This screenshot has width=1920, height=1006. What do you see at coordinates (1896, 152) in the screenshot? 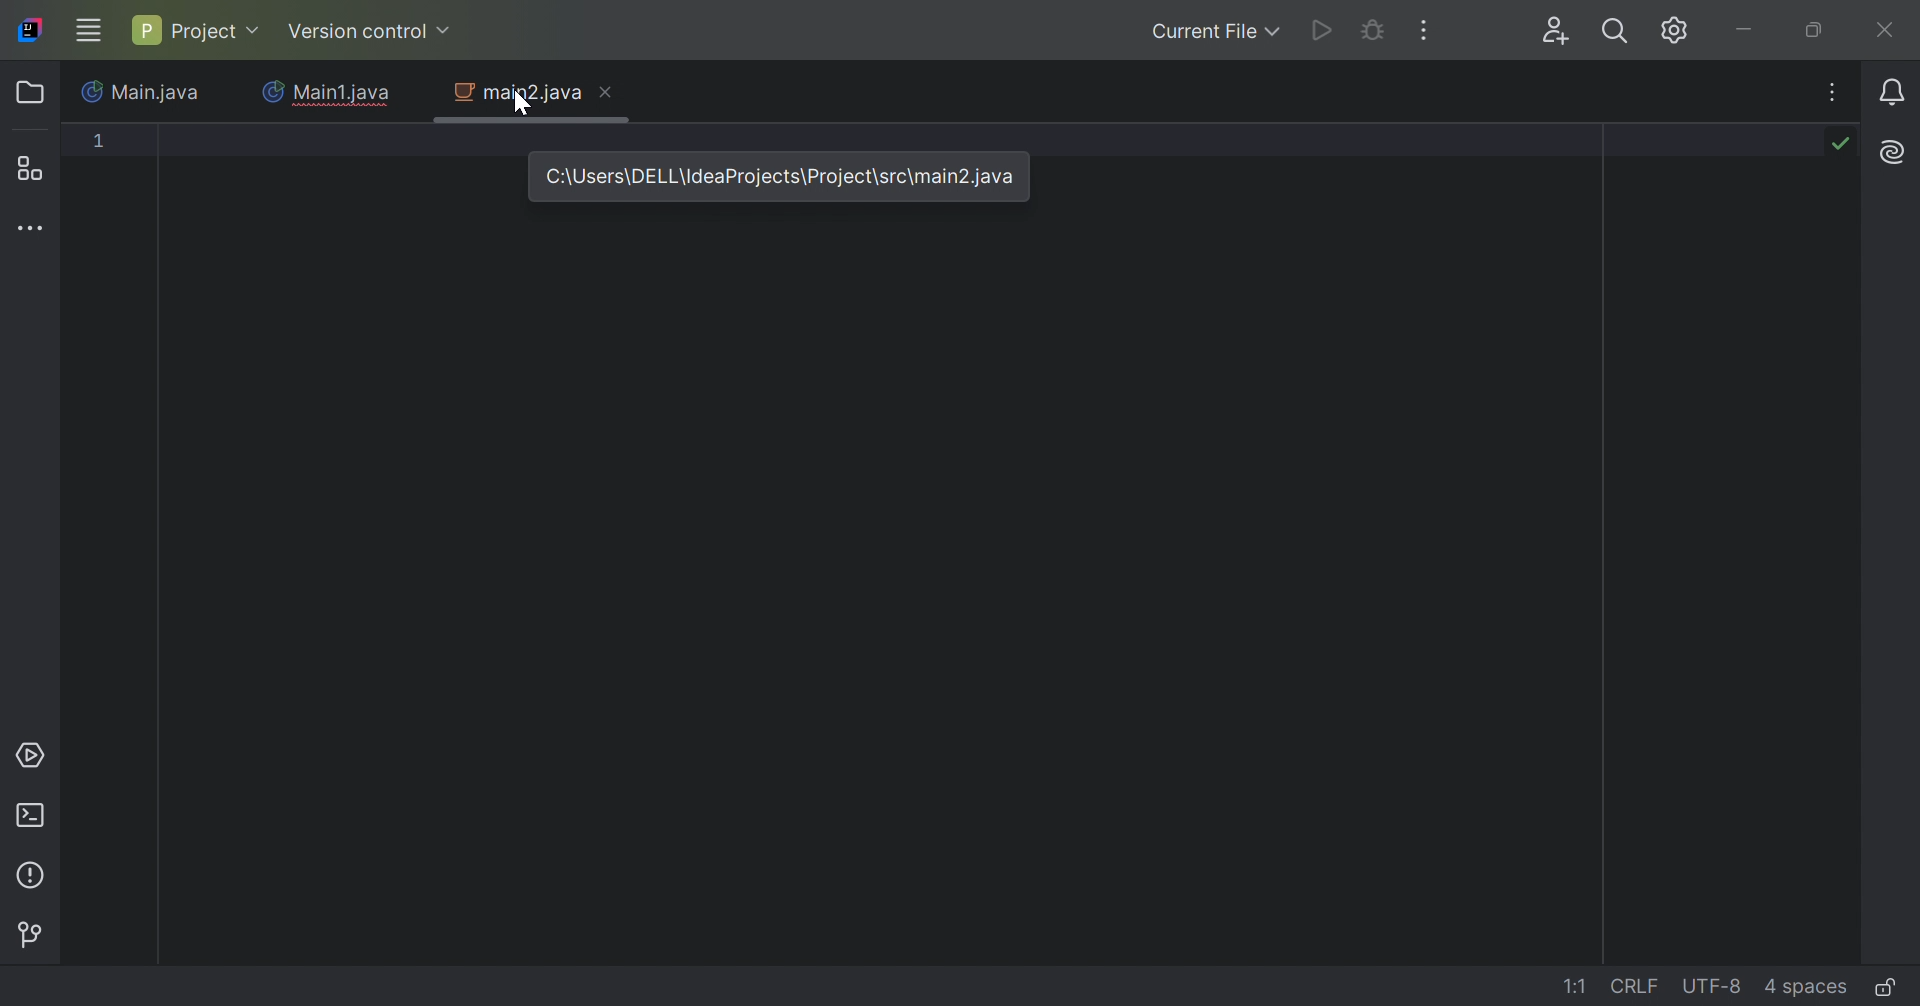
I see `AL Assistant` at bounding box center [1896, 152].